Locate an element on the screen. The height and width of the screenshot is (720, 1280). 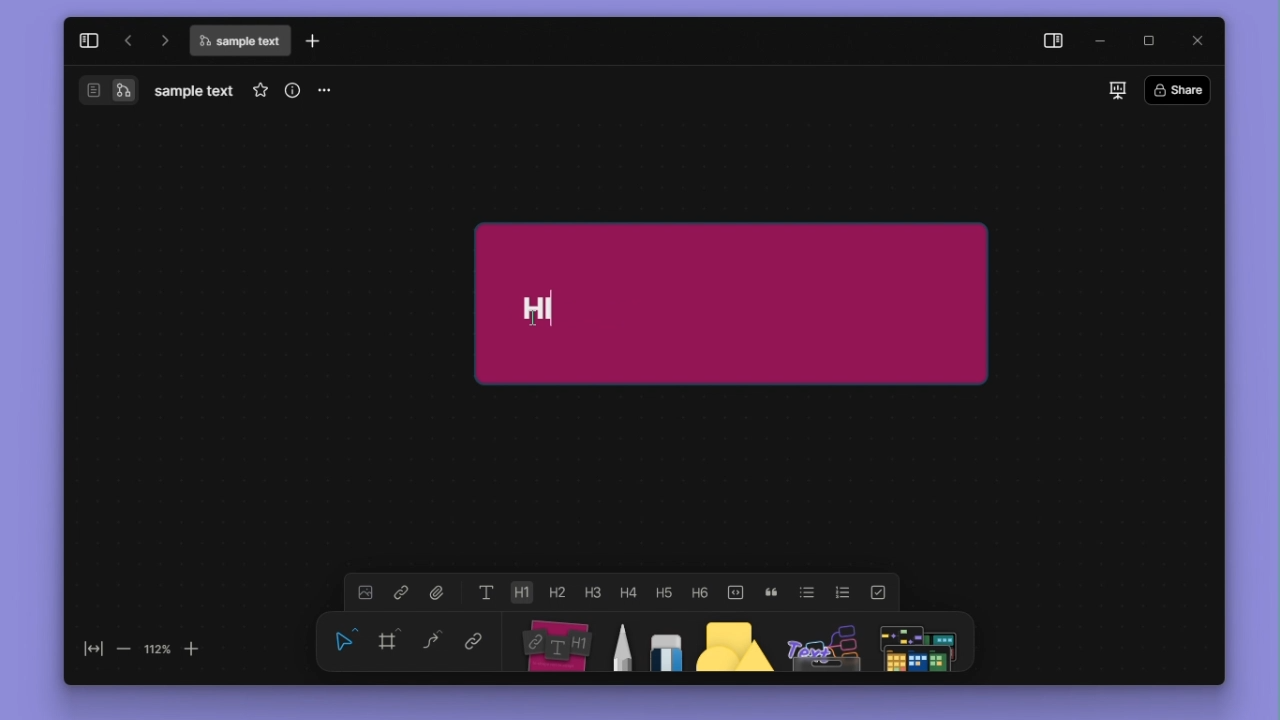
switch is located at coordinates (94, 90).